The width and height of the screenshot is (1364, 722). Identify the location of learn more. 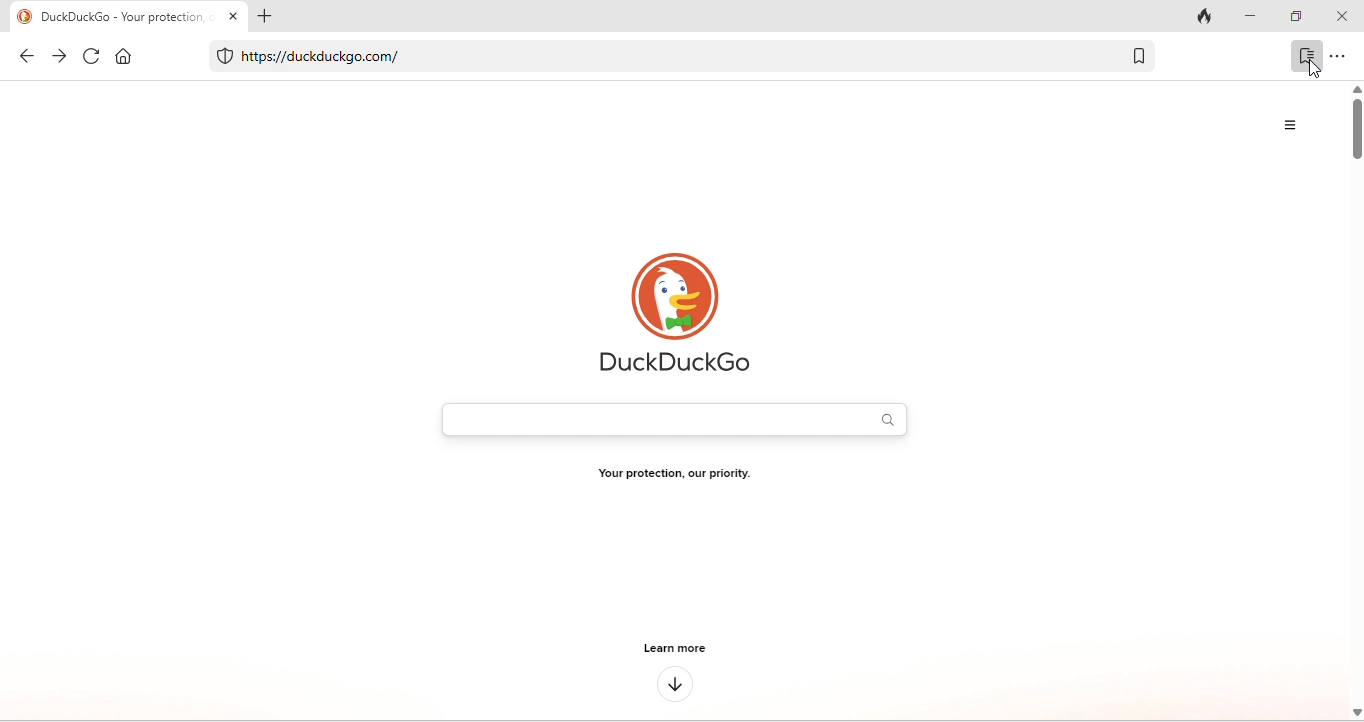
(672, 648).